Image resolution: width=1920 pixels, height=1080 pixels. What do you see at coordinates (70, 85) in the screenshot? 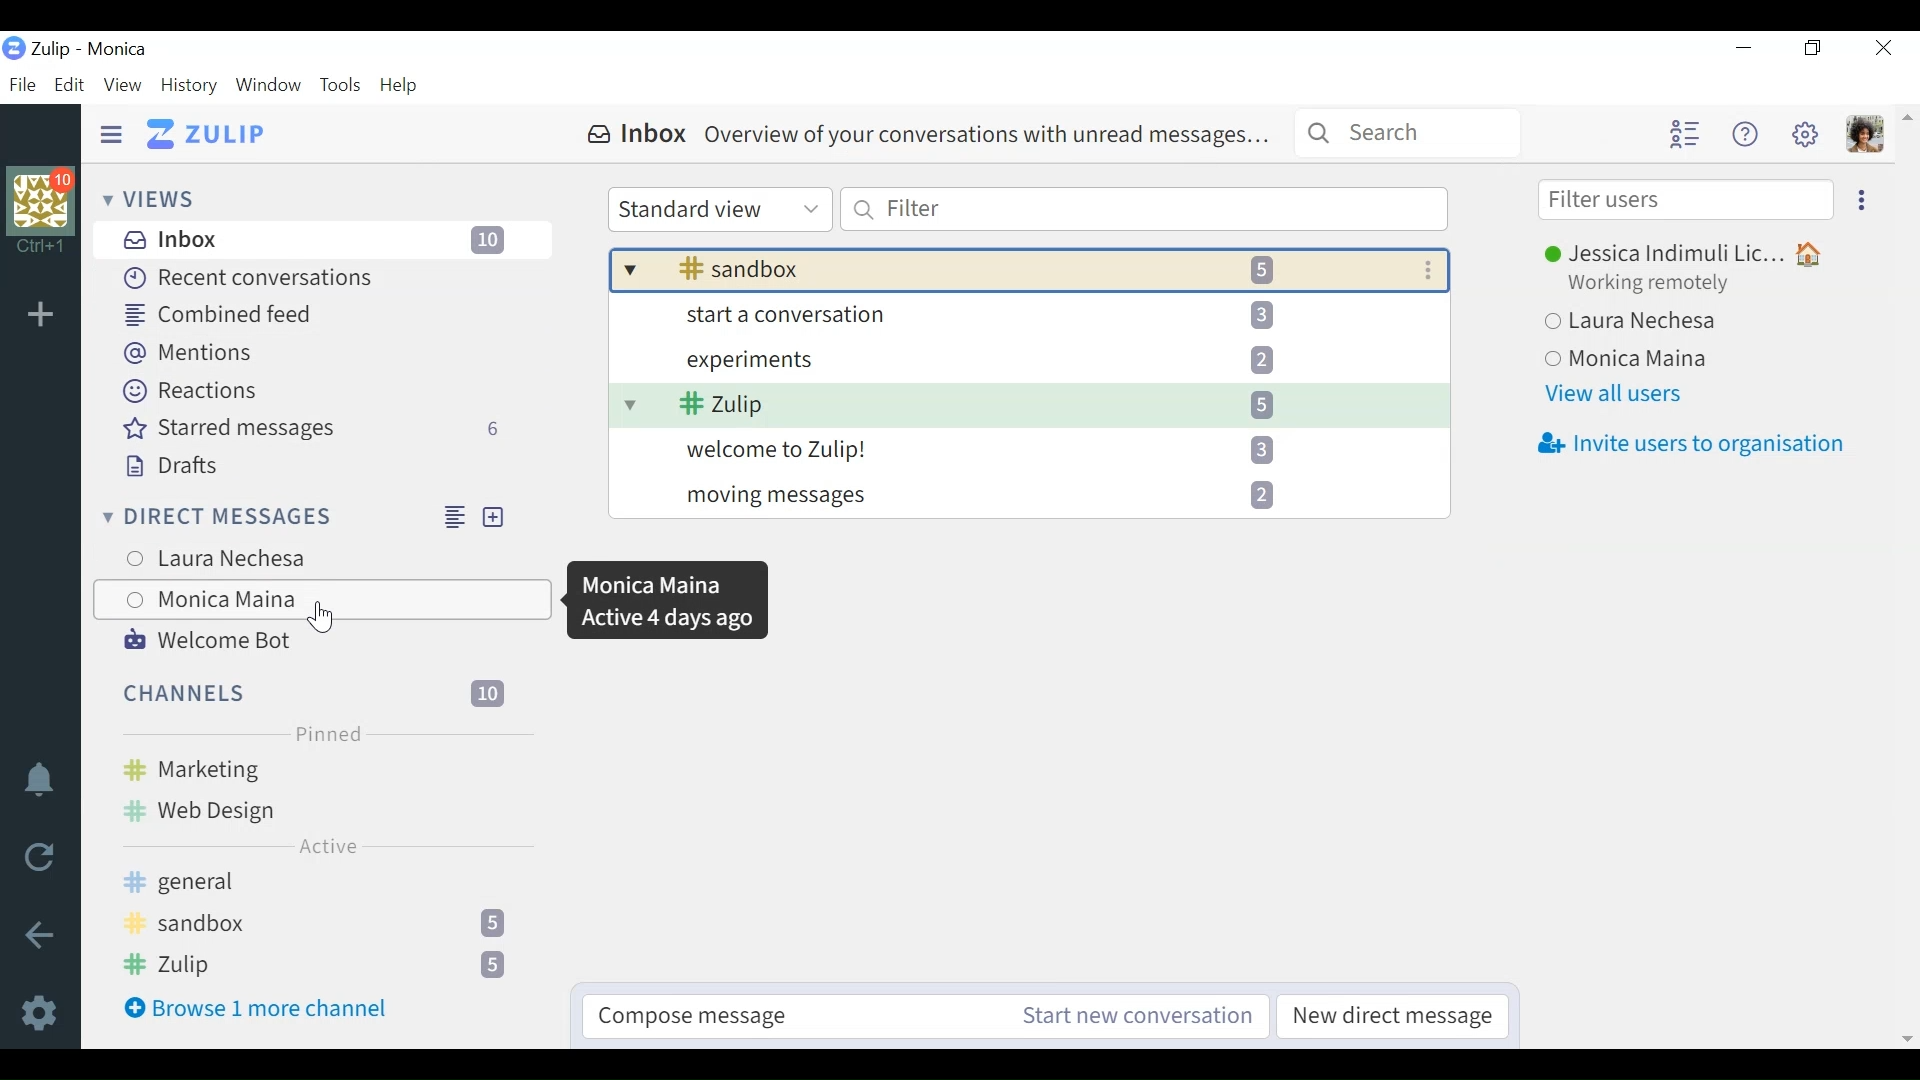
I see `Edit` at bounding box center [70, 85].